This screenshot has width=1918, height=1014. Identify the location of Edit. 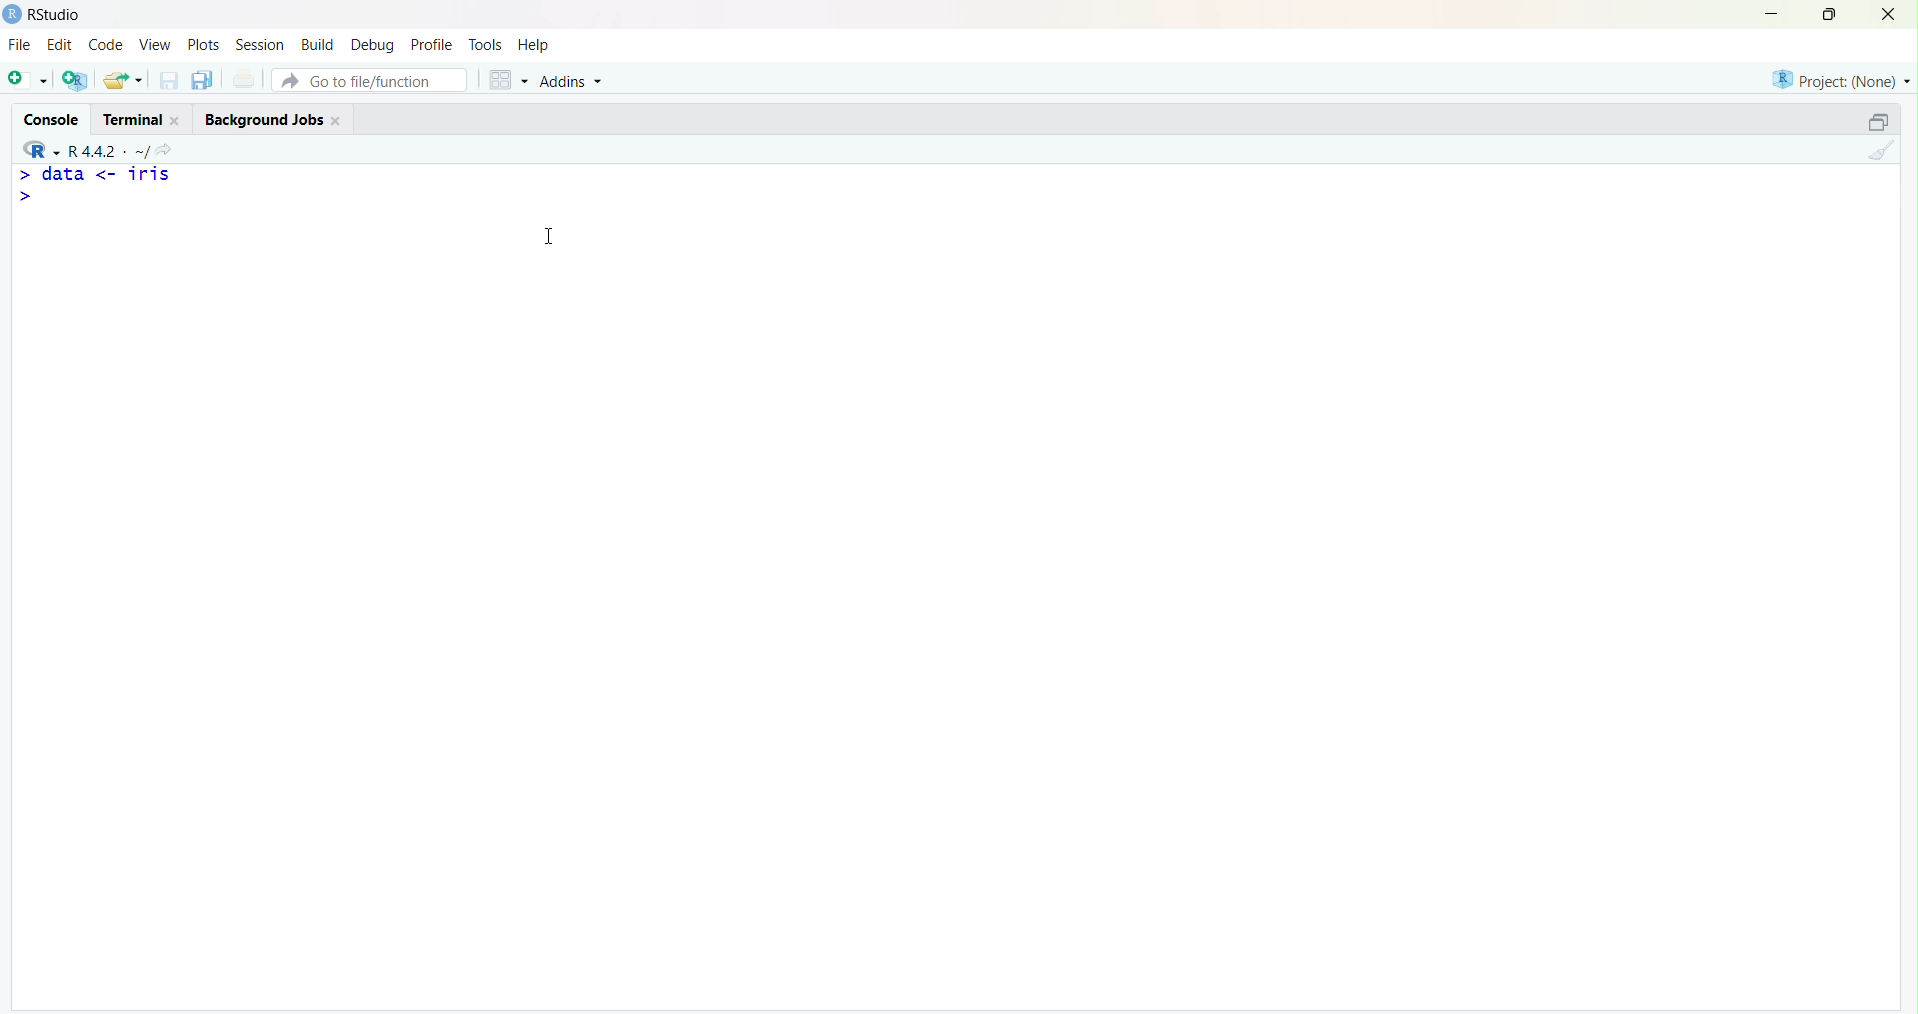
(60, 42).